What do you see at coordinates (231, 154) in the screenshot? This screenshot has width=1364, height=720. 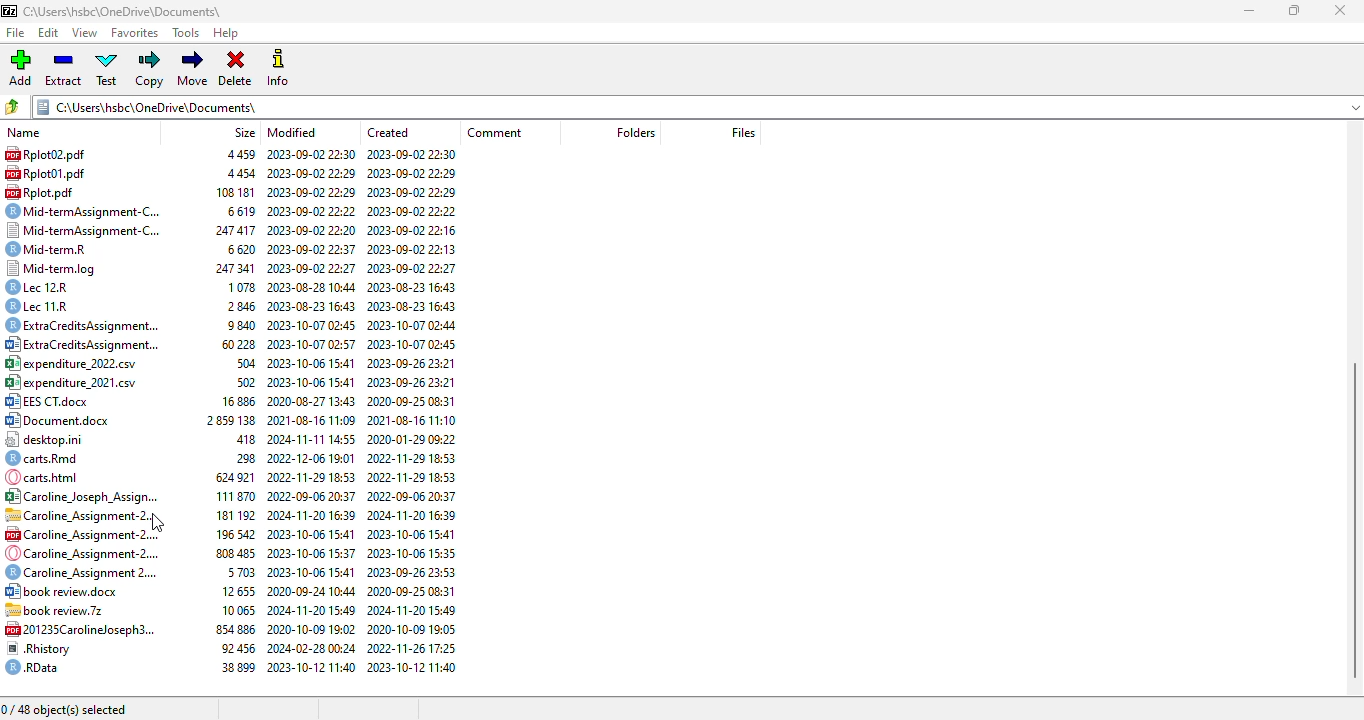 I see `4459` at bounding box center [231, 154].